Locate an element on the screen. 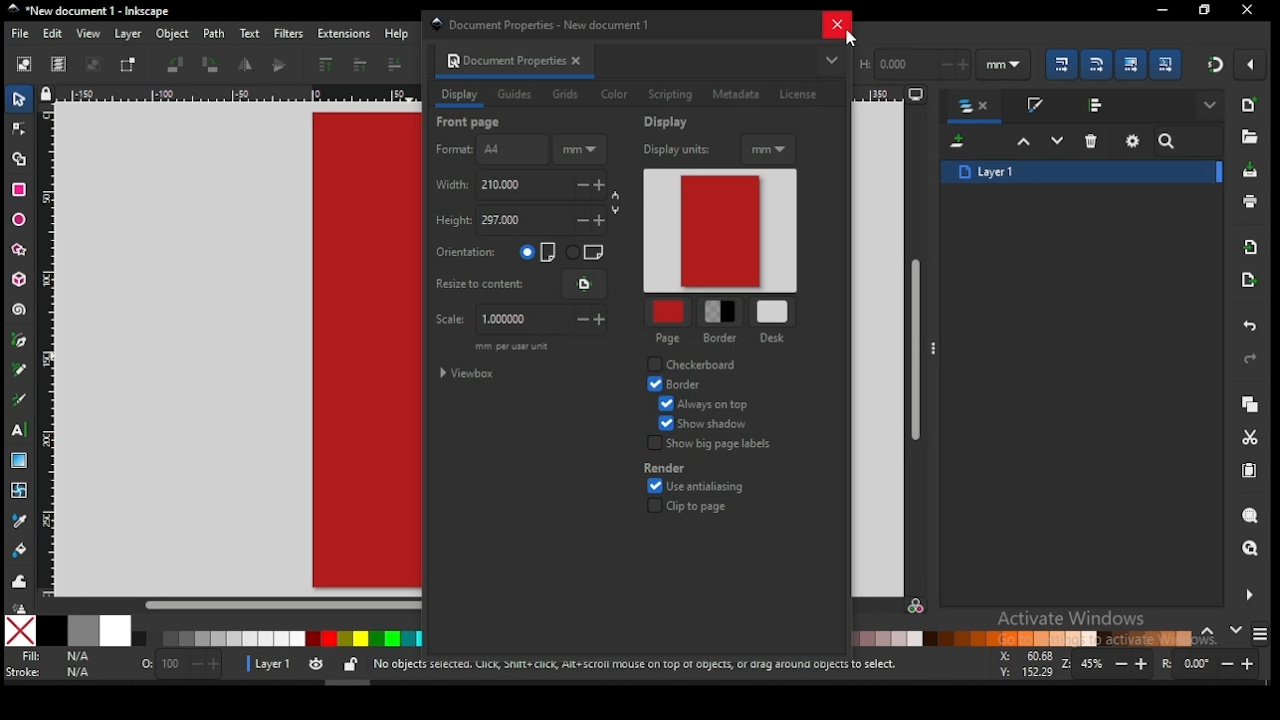 This screenshot has width=1280, height=720. stroke color is located at coordinates (49, 671).